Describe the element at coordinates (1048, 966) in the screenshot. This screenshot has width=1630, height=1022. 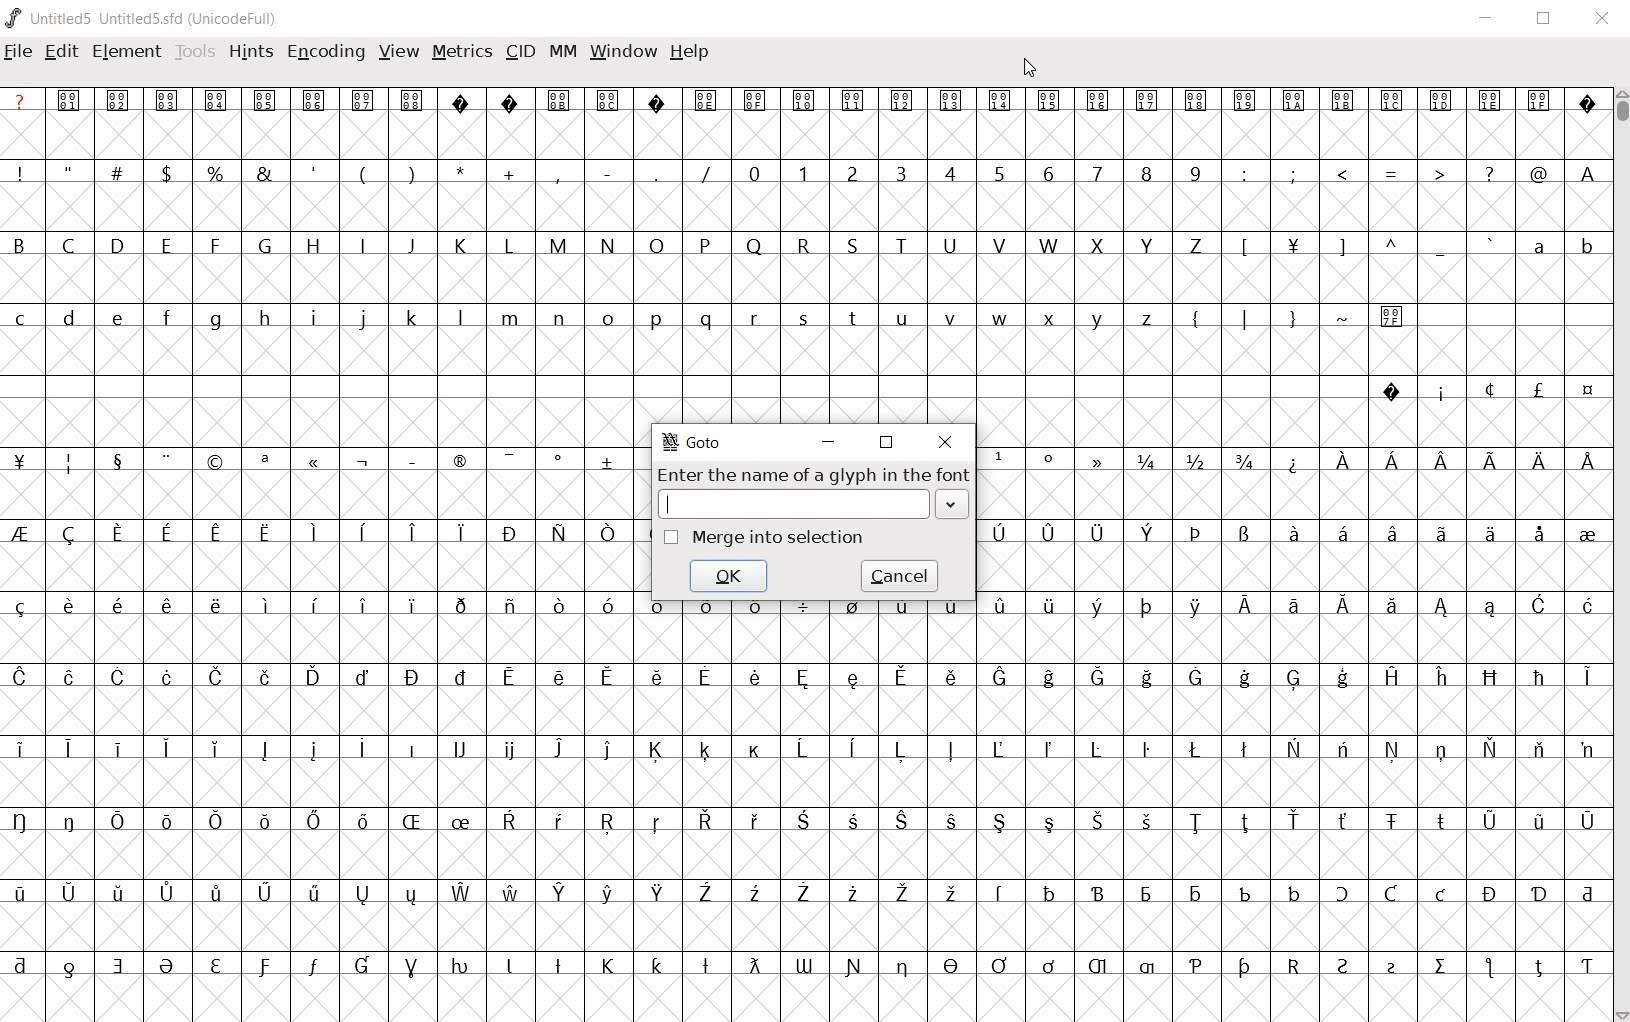
I see `Symbol` at that location.